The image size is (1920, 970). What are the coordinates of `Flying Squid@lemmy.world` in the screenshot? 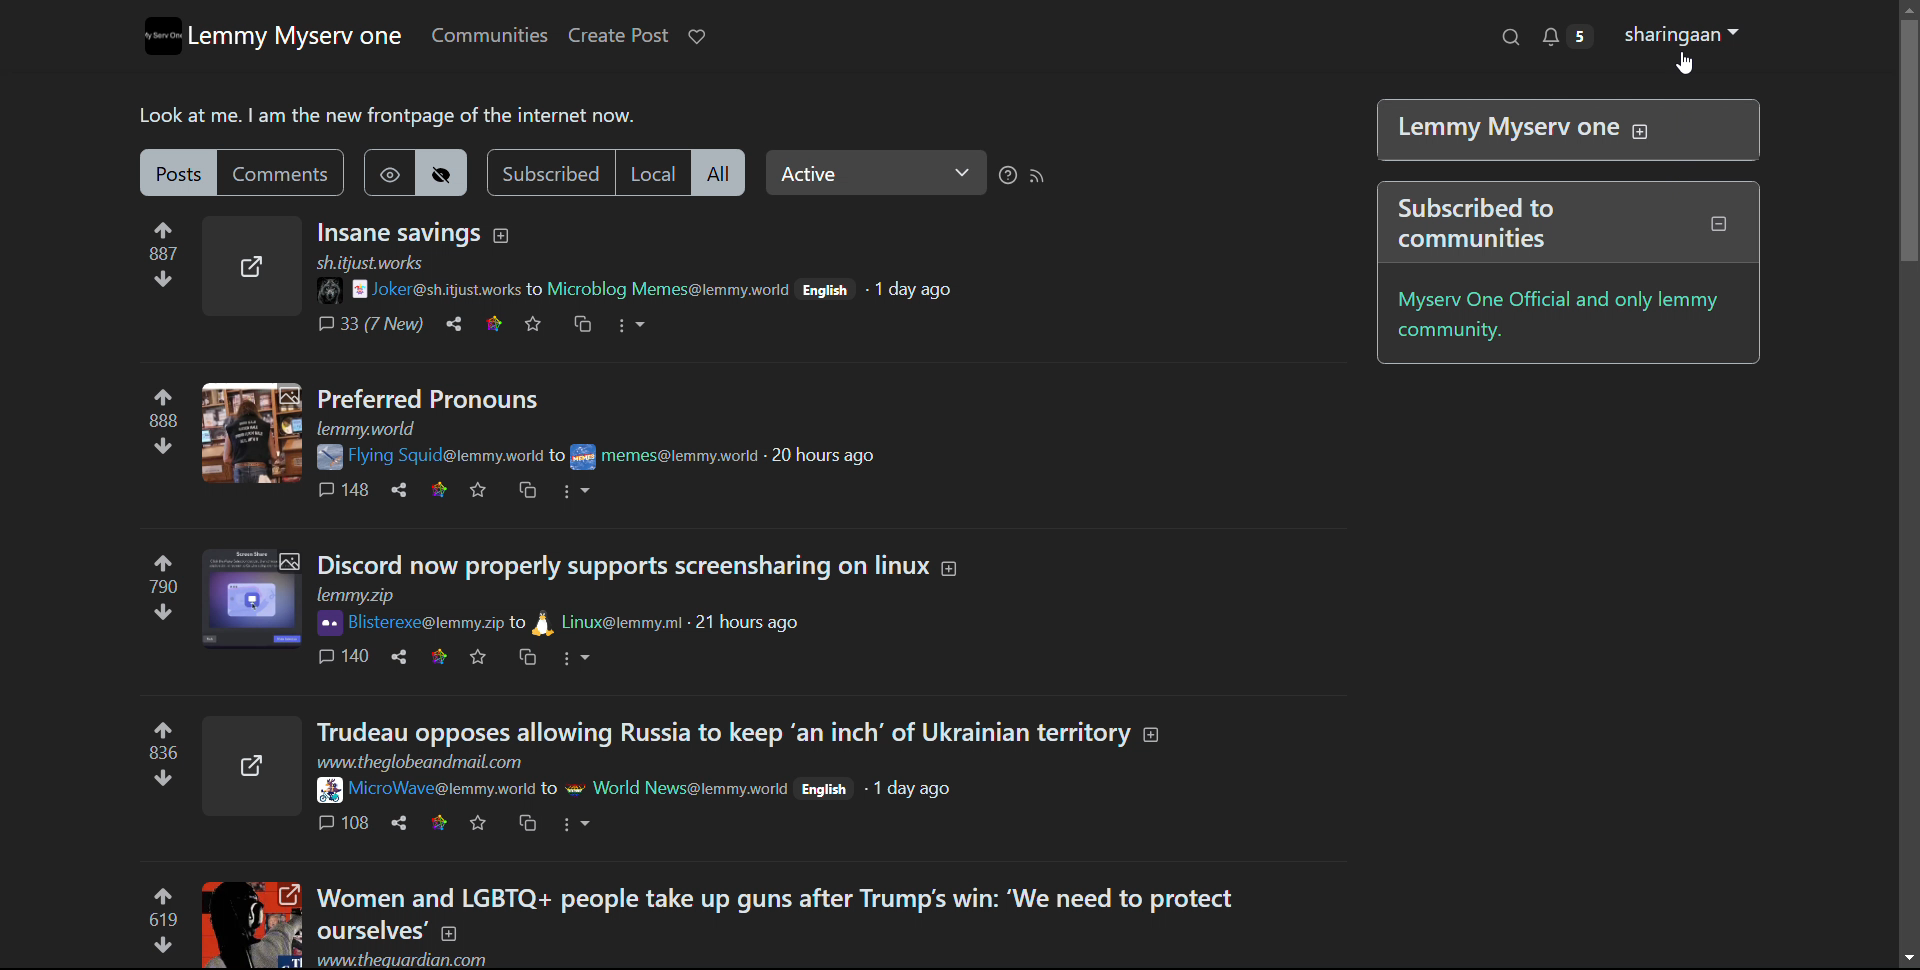 It's located at (431, 455).